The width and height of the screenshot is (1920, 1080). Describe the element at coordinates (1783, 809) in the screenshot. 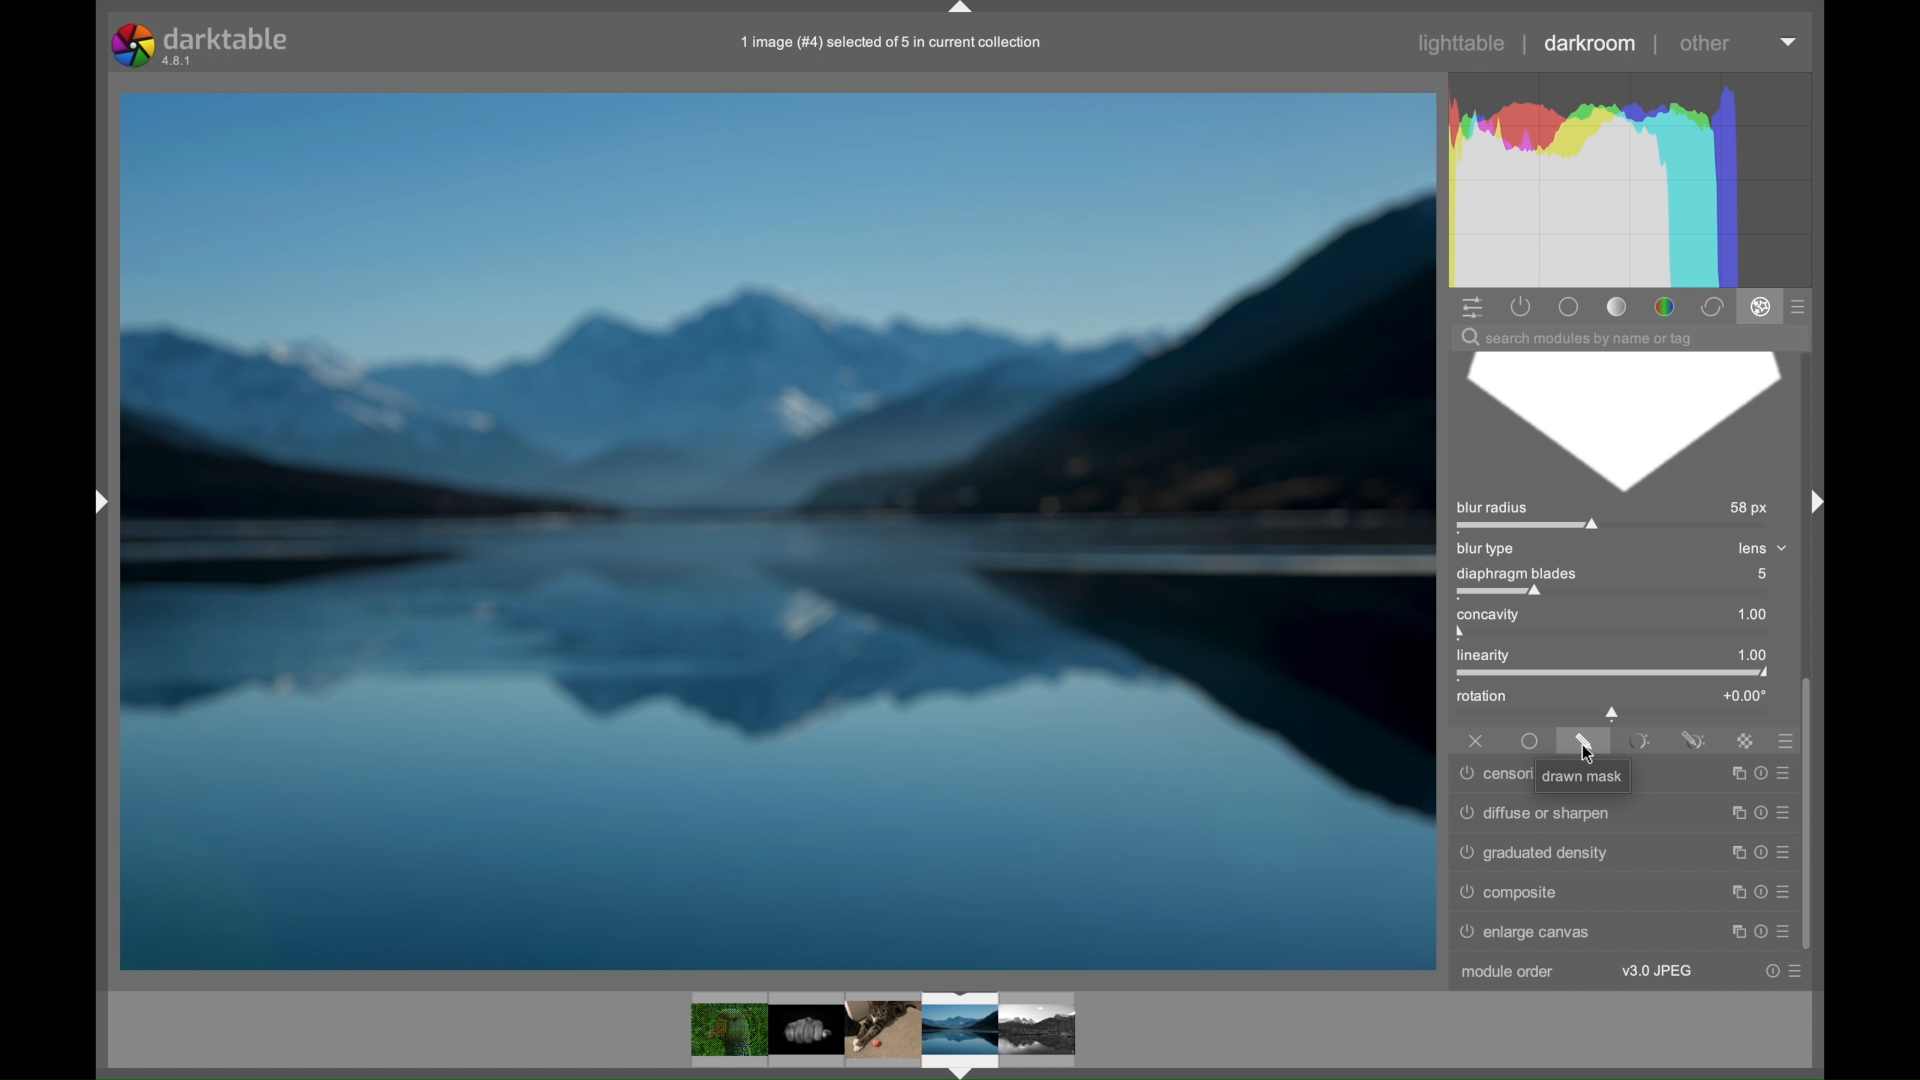

I see `more options` at that location.